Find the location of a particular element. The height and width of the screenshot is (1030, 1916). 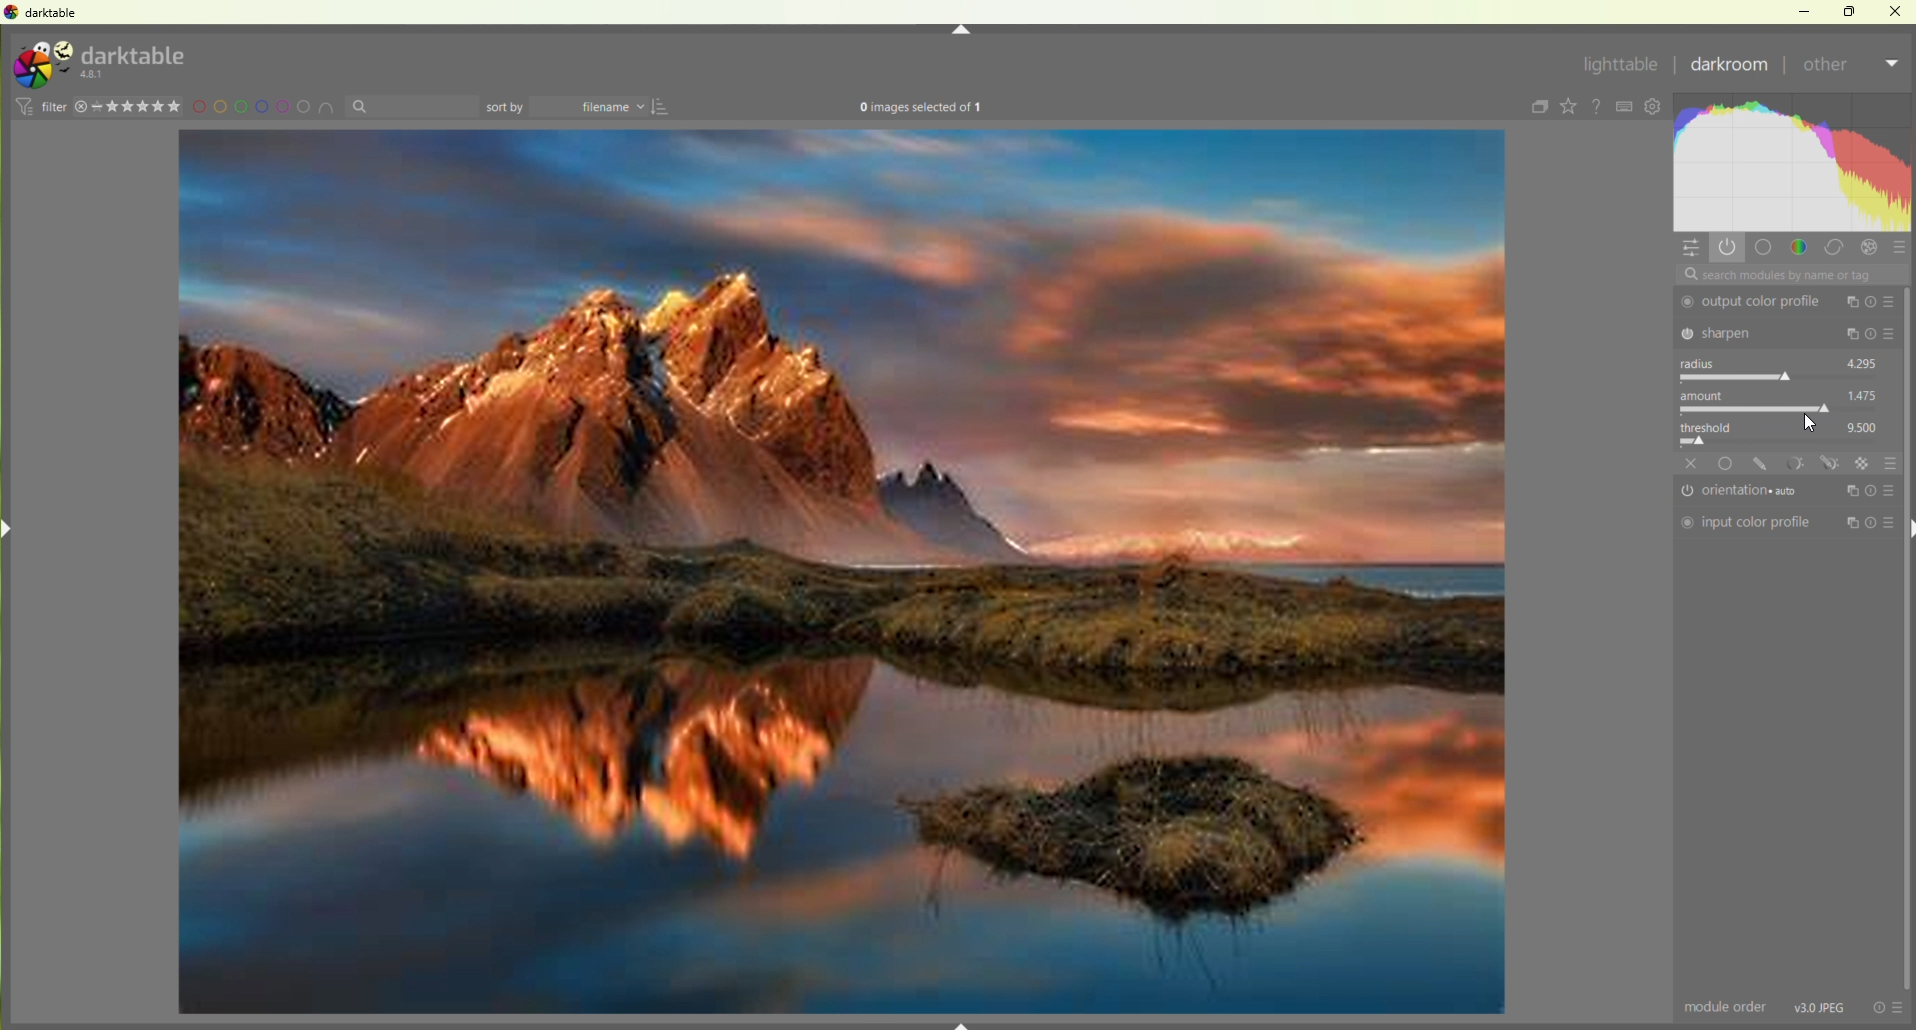

filename is located at coordinates (594, 108).